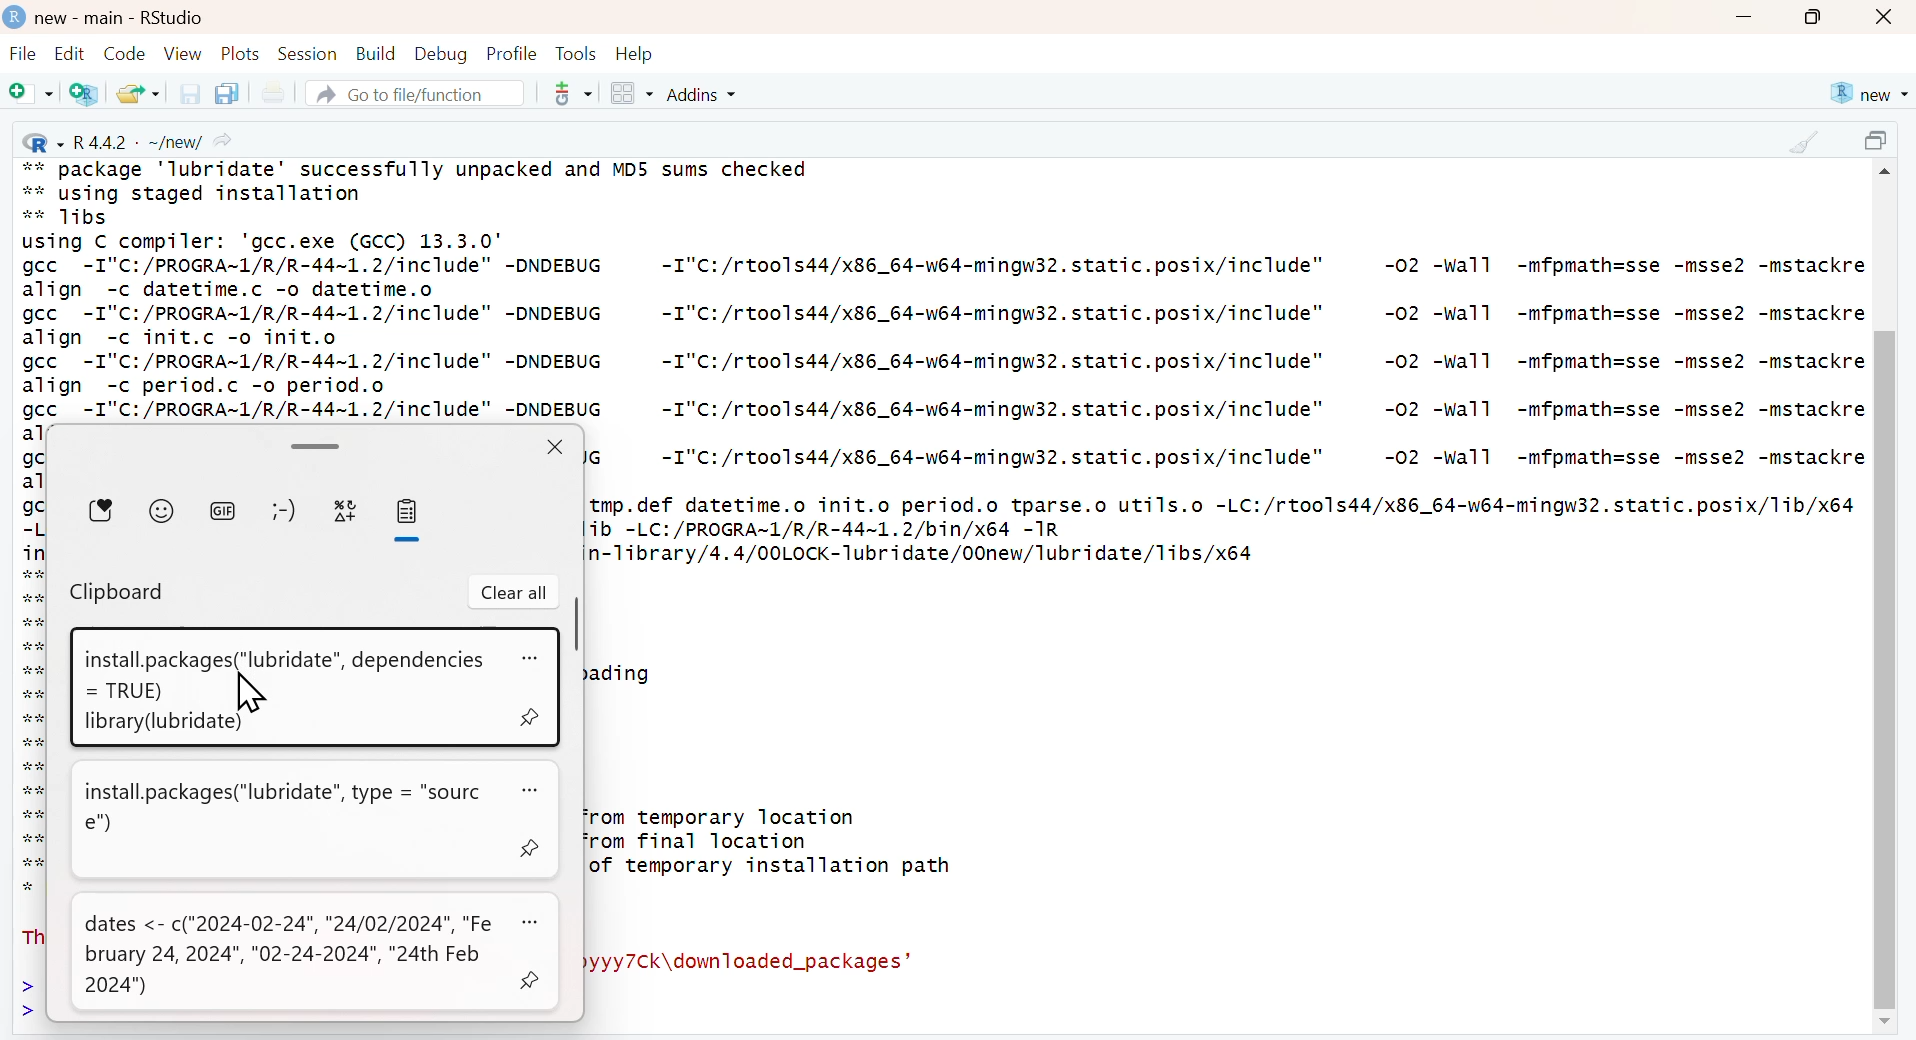 The image size is (1916, 1040). I want to click on install.packages("lubridate”, type = "sourc
e"), so click(288, 807).